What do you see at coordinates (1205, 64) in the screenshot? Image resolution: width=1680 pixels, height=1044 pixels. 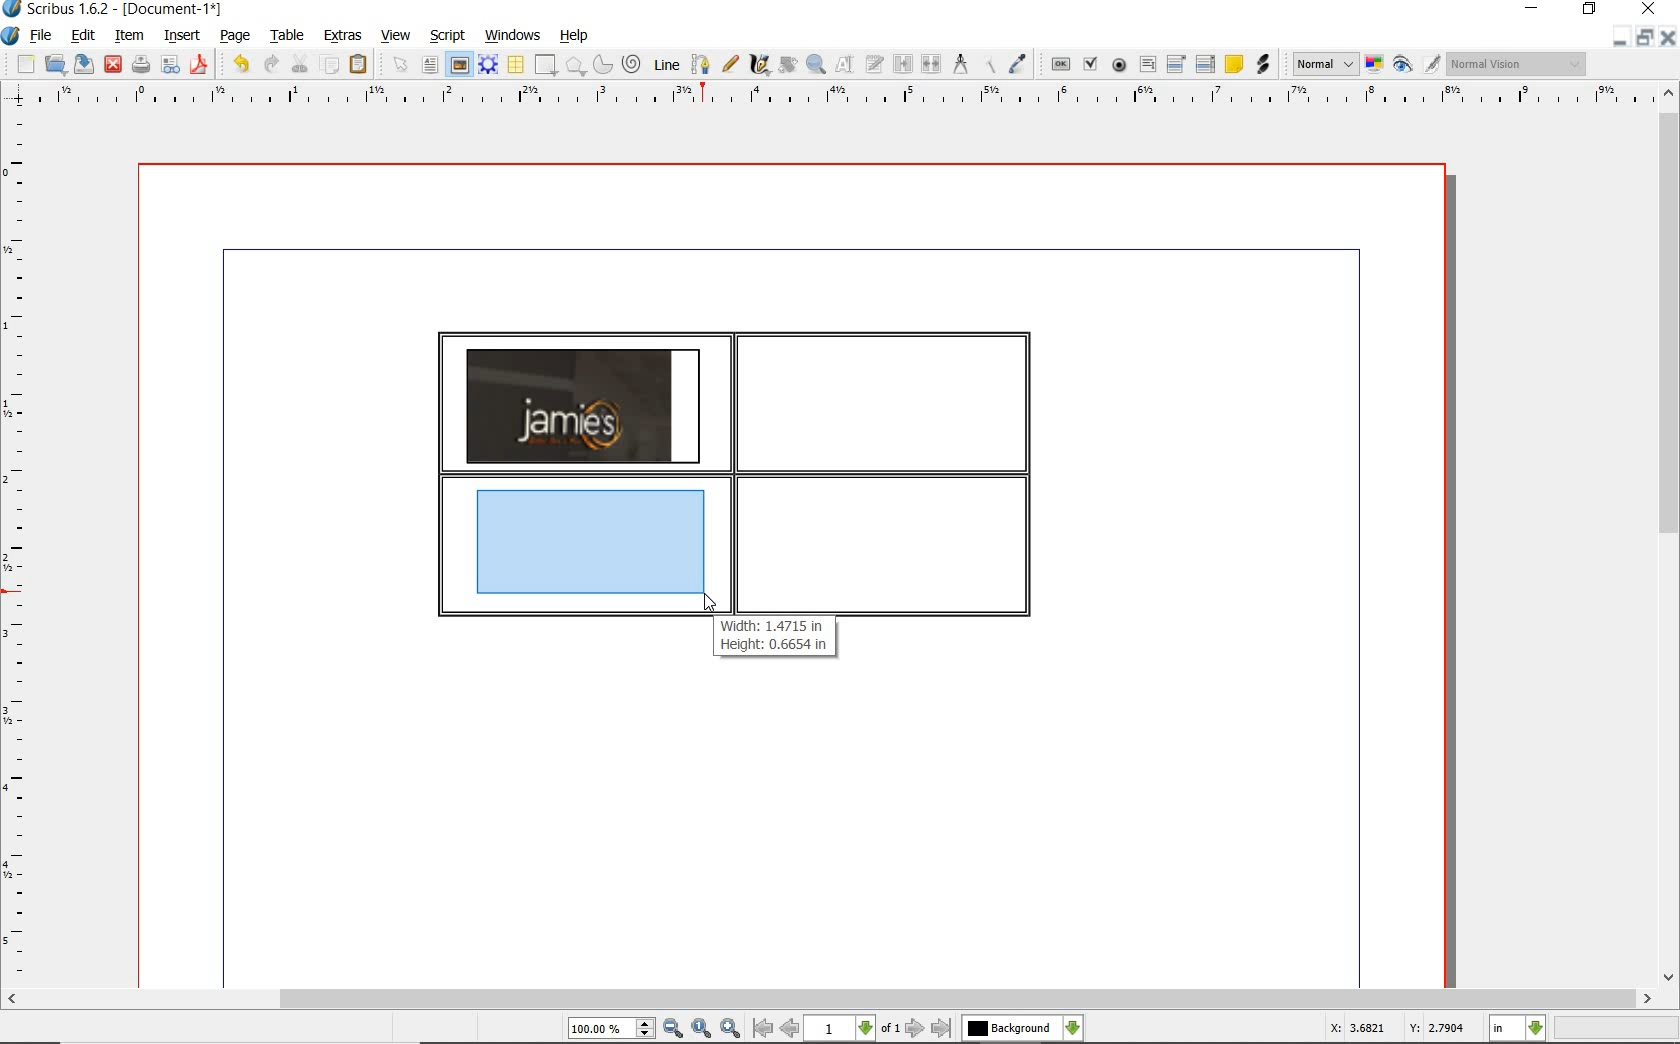 I see `PDF List Box` at bounding box center [1205, 64].